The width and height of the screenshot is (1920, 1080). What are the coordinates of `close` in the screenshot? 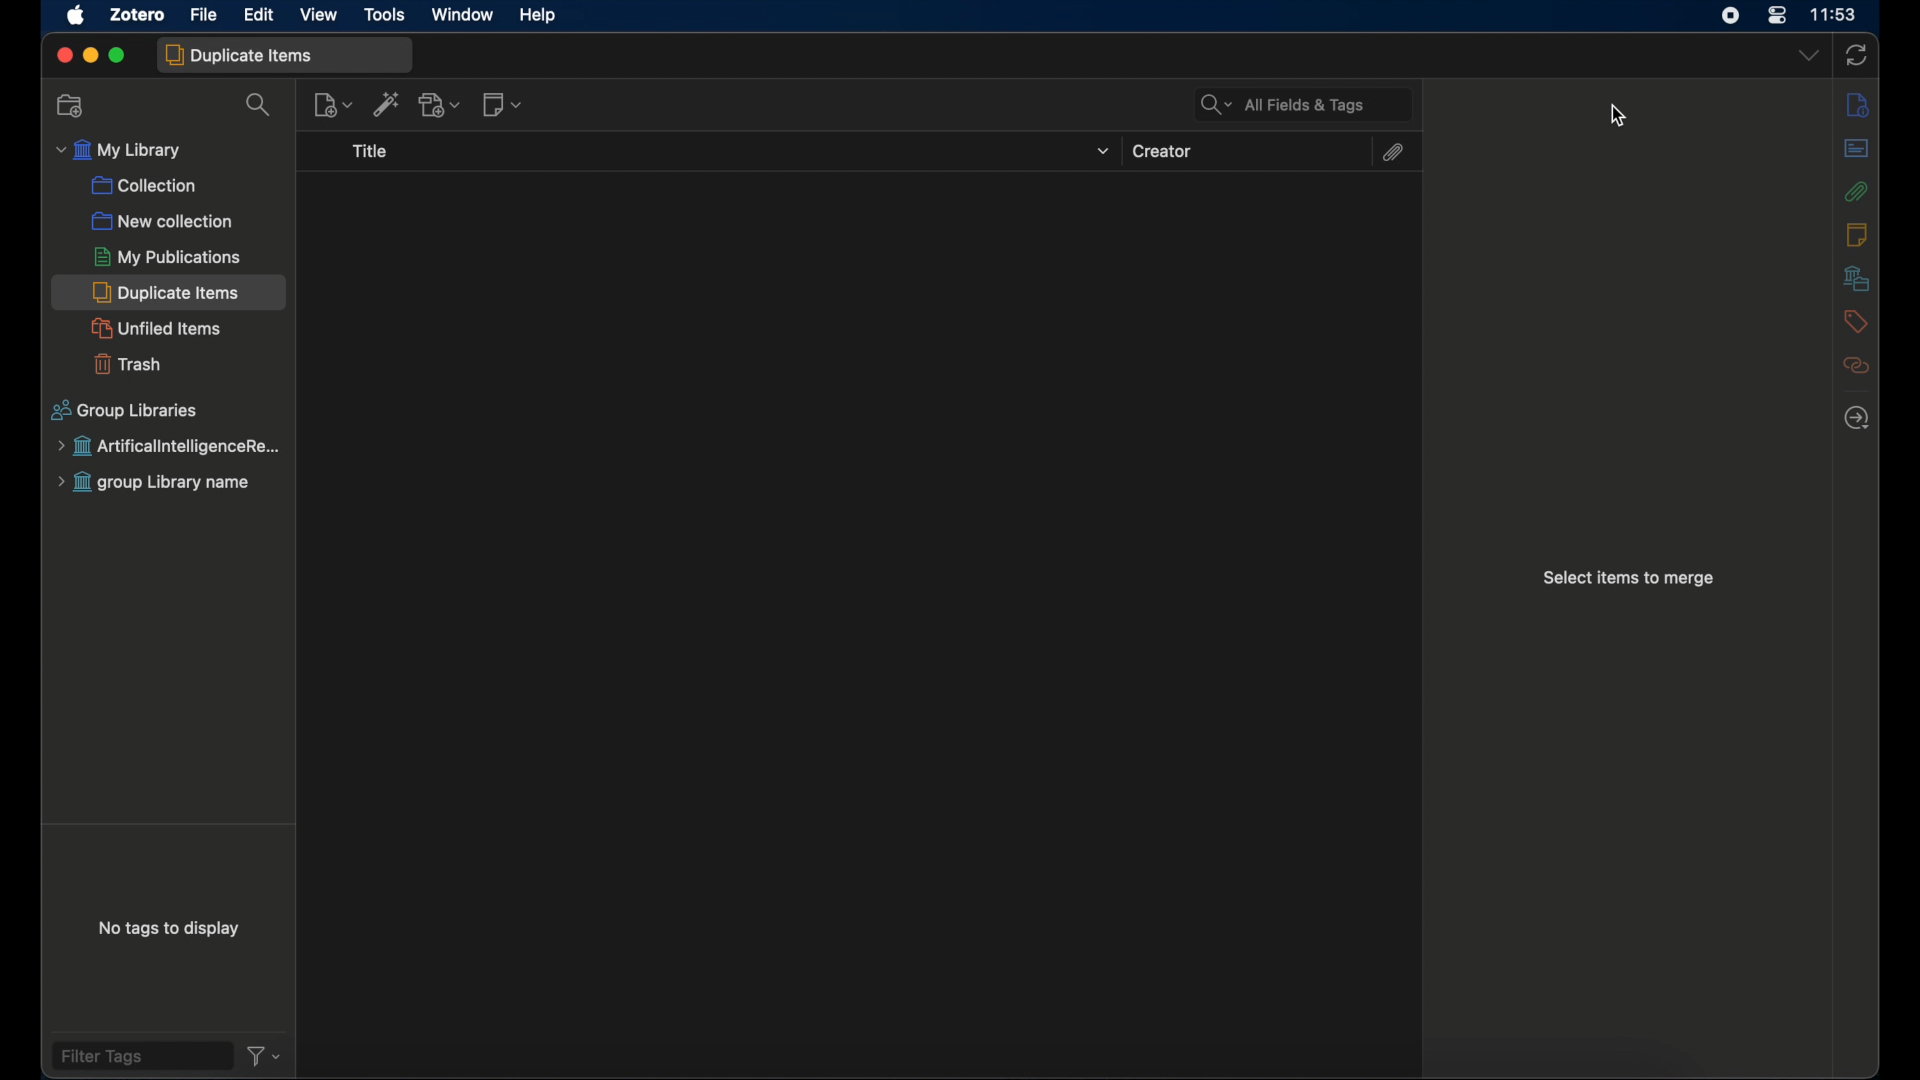 It's located at (62, 54).